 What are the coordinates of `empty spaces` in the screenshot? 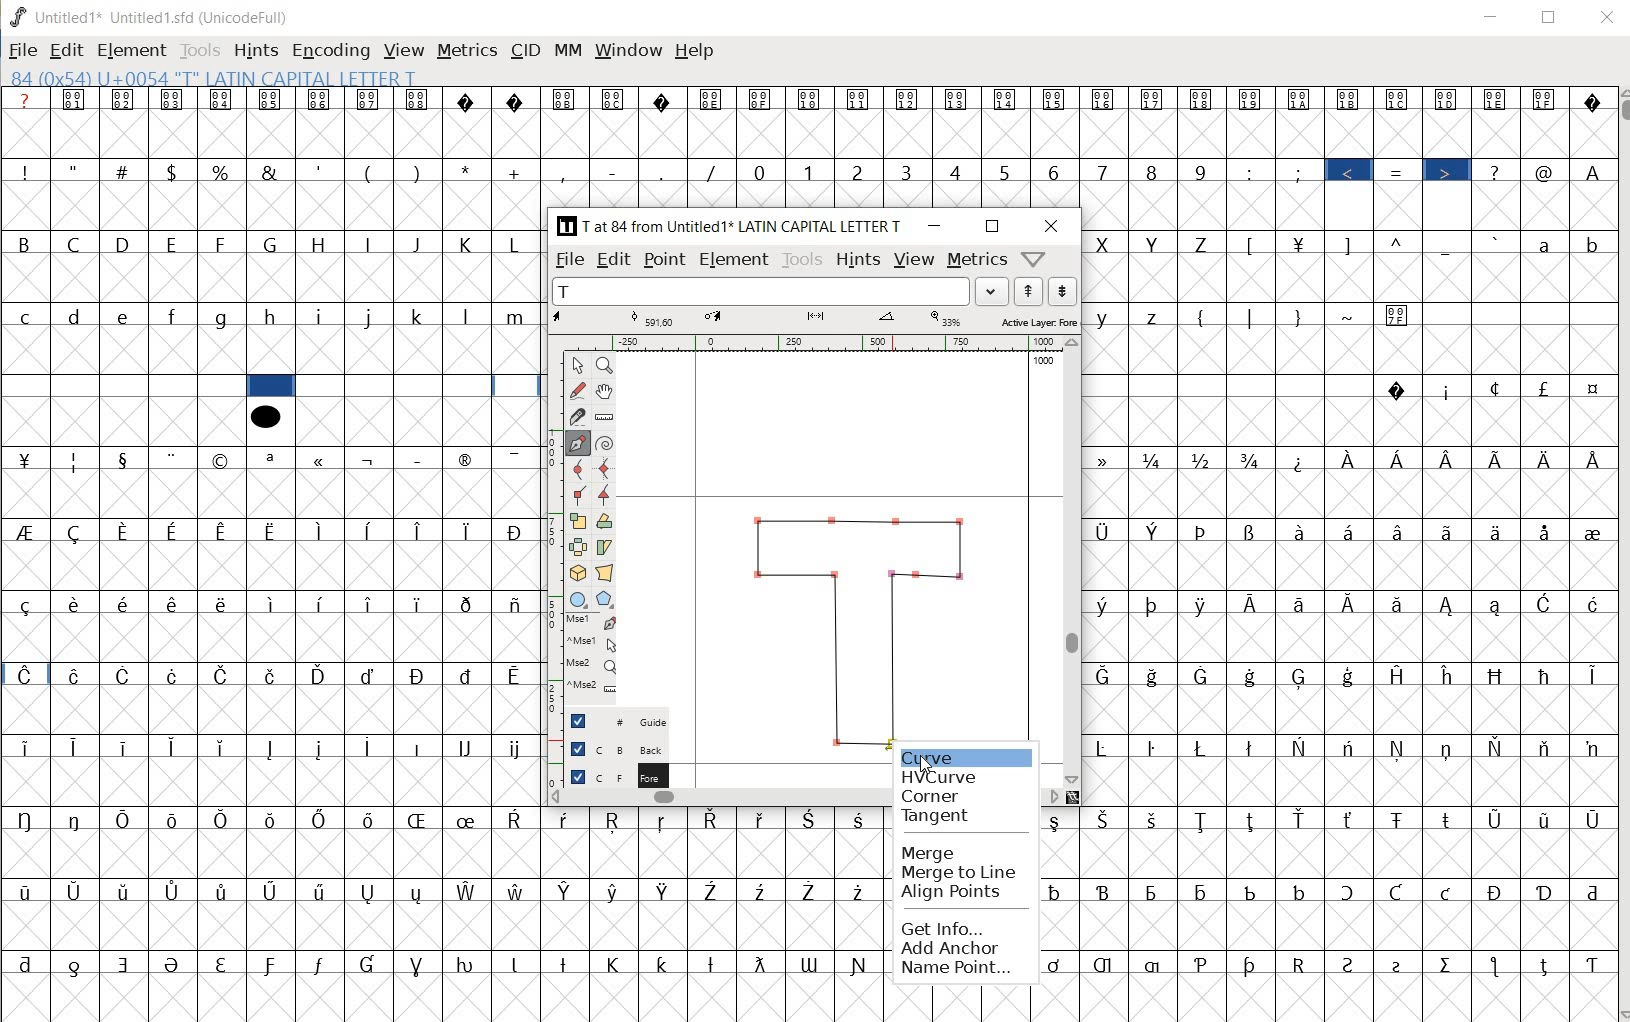 It's located at (417, 387).